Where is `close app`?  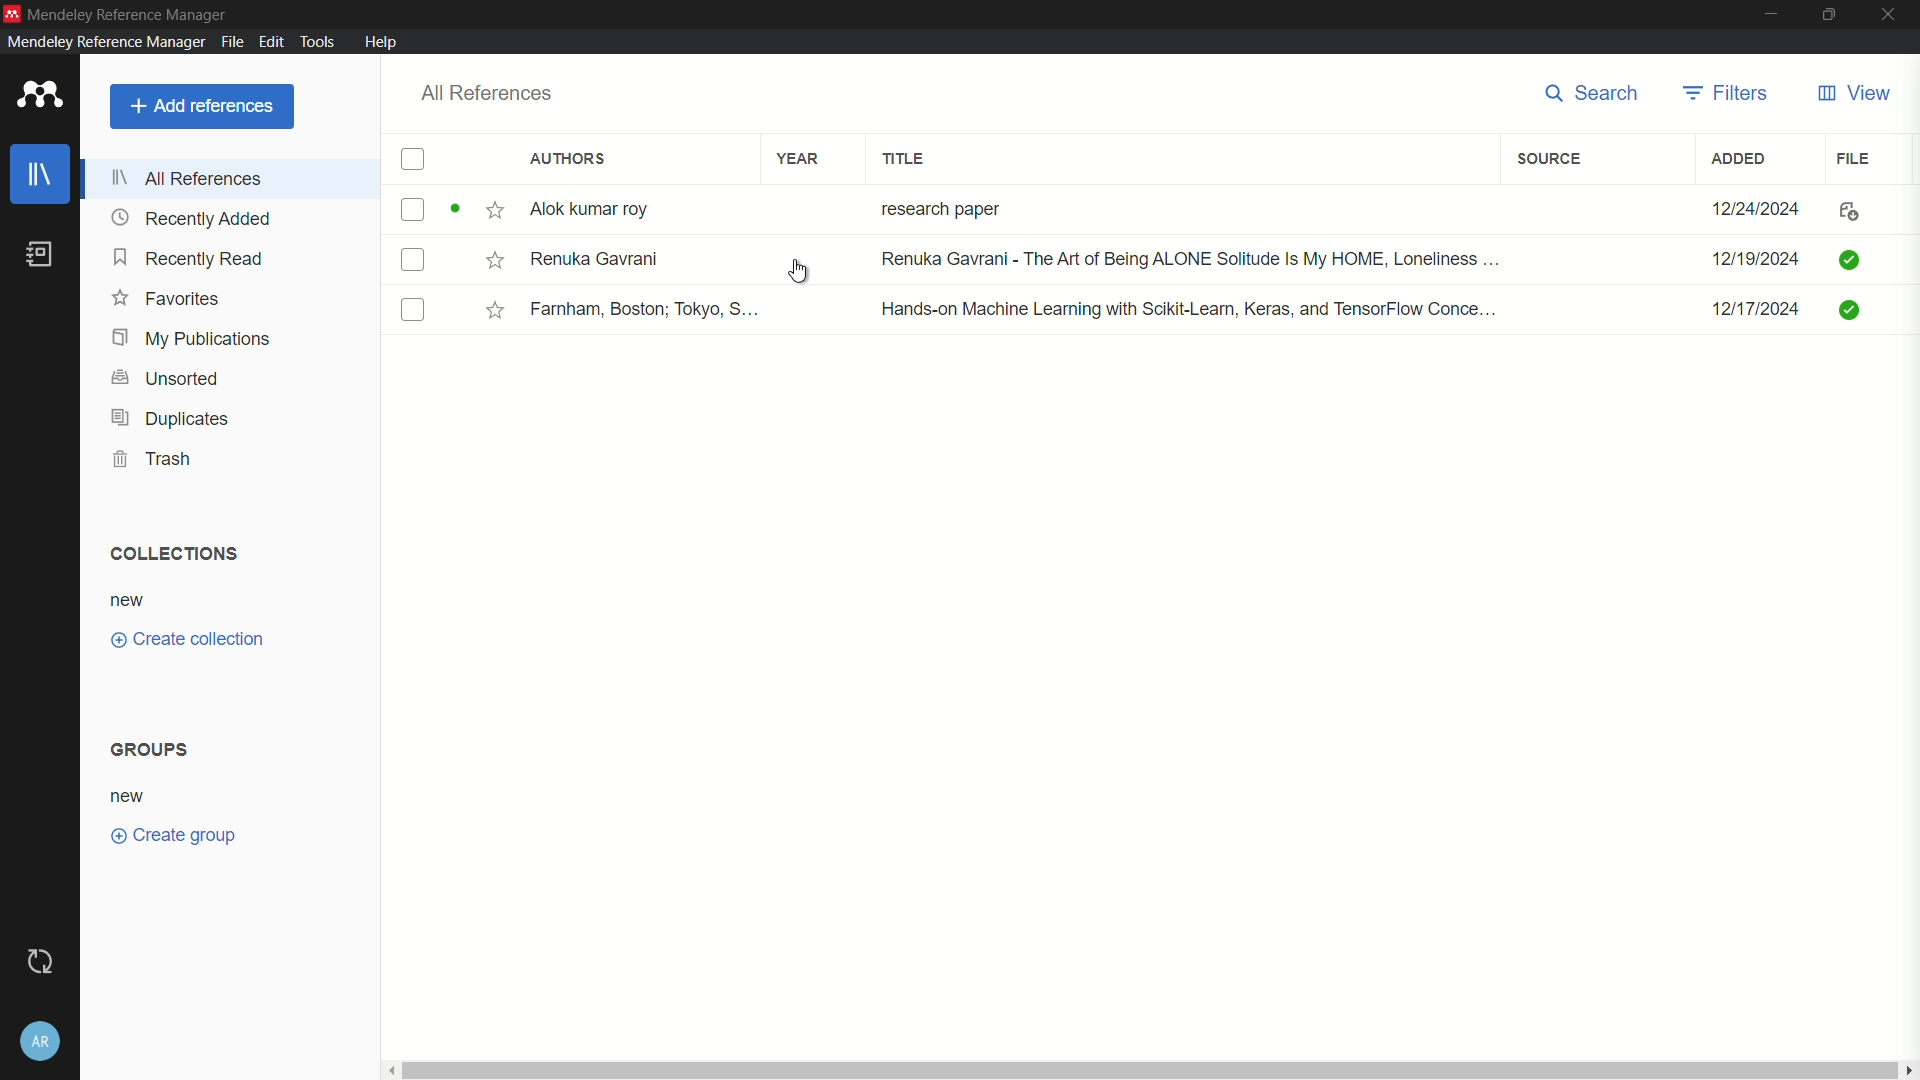
close app is located at coordinates (1891, 15).